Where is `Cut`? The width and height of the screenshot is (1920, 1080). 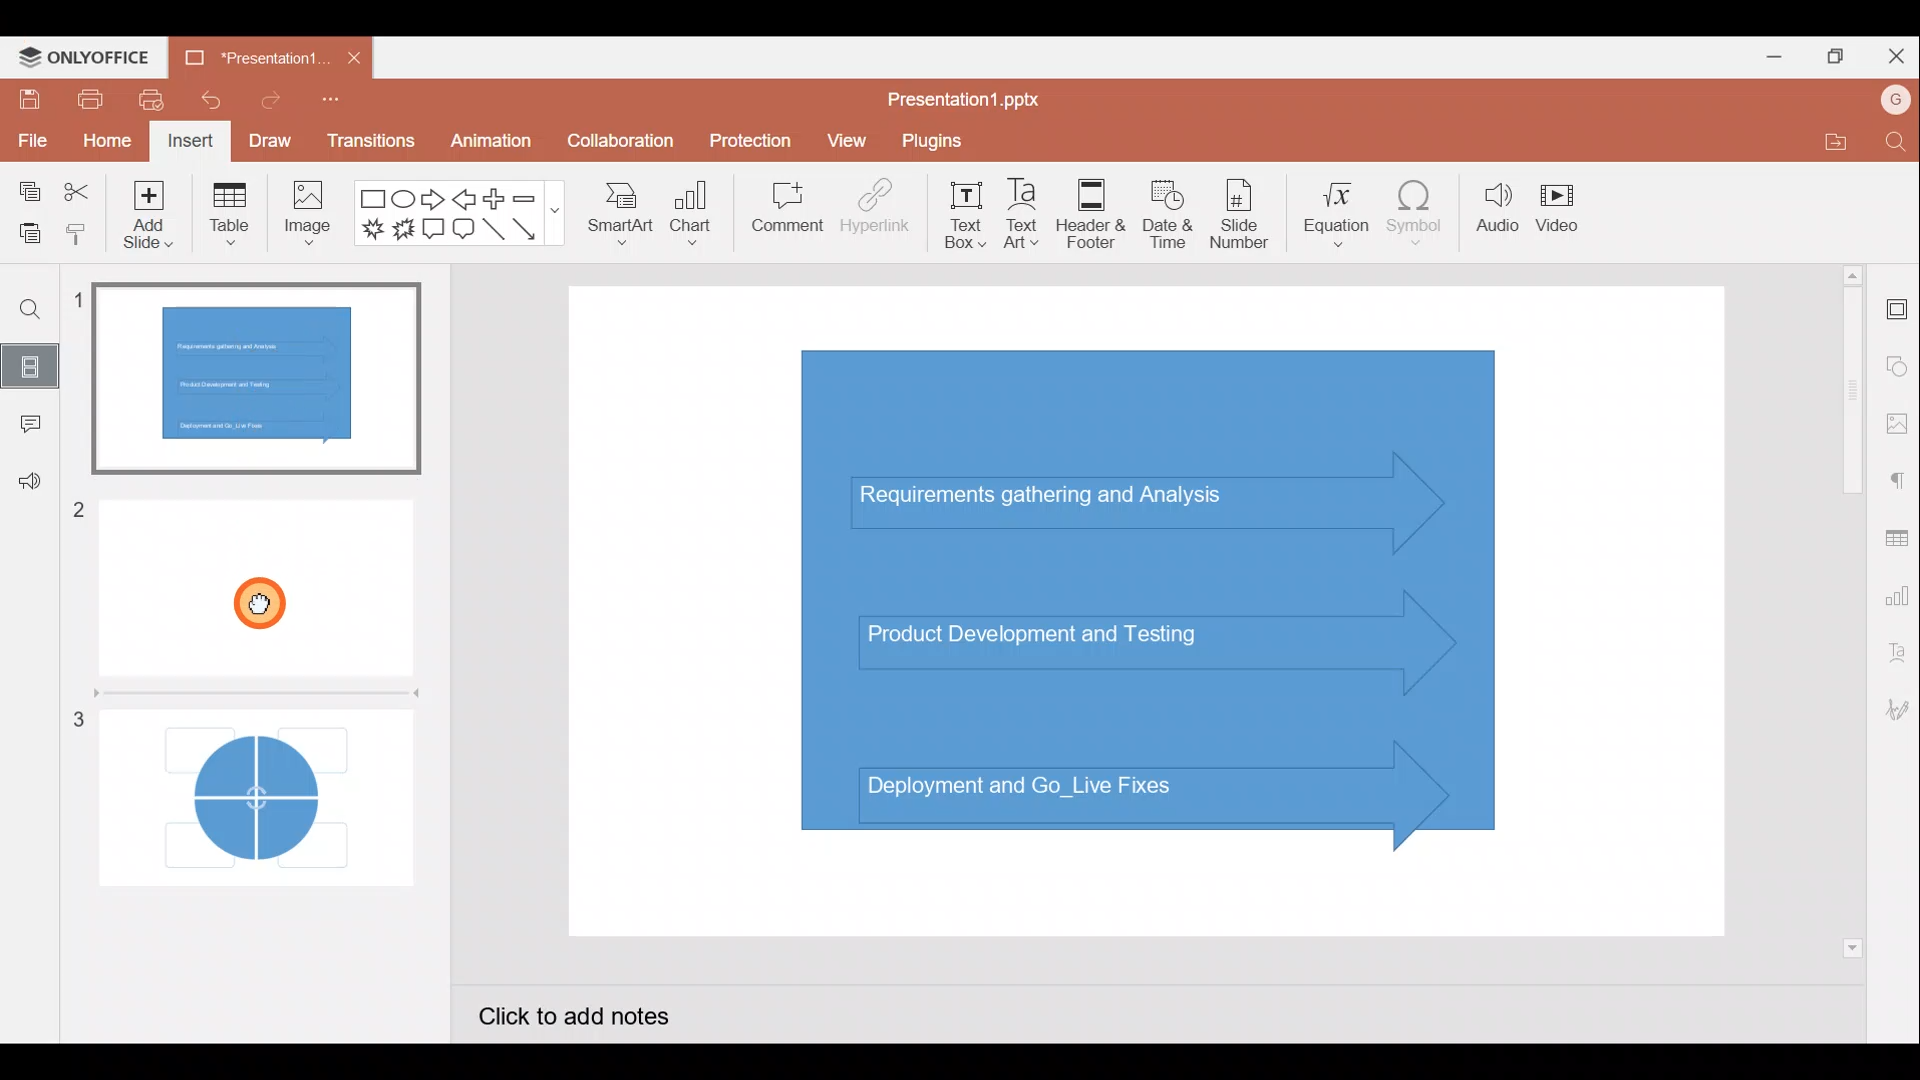
Cut is located at coordinates (76, 187).